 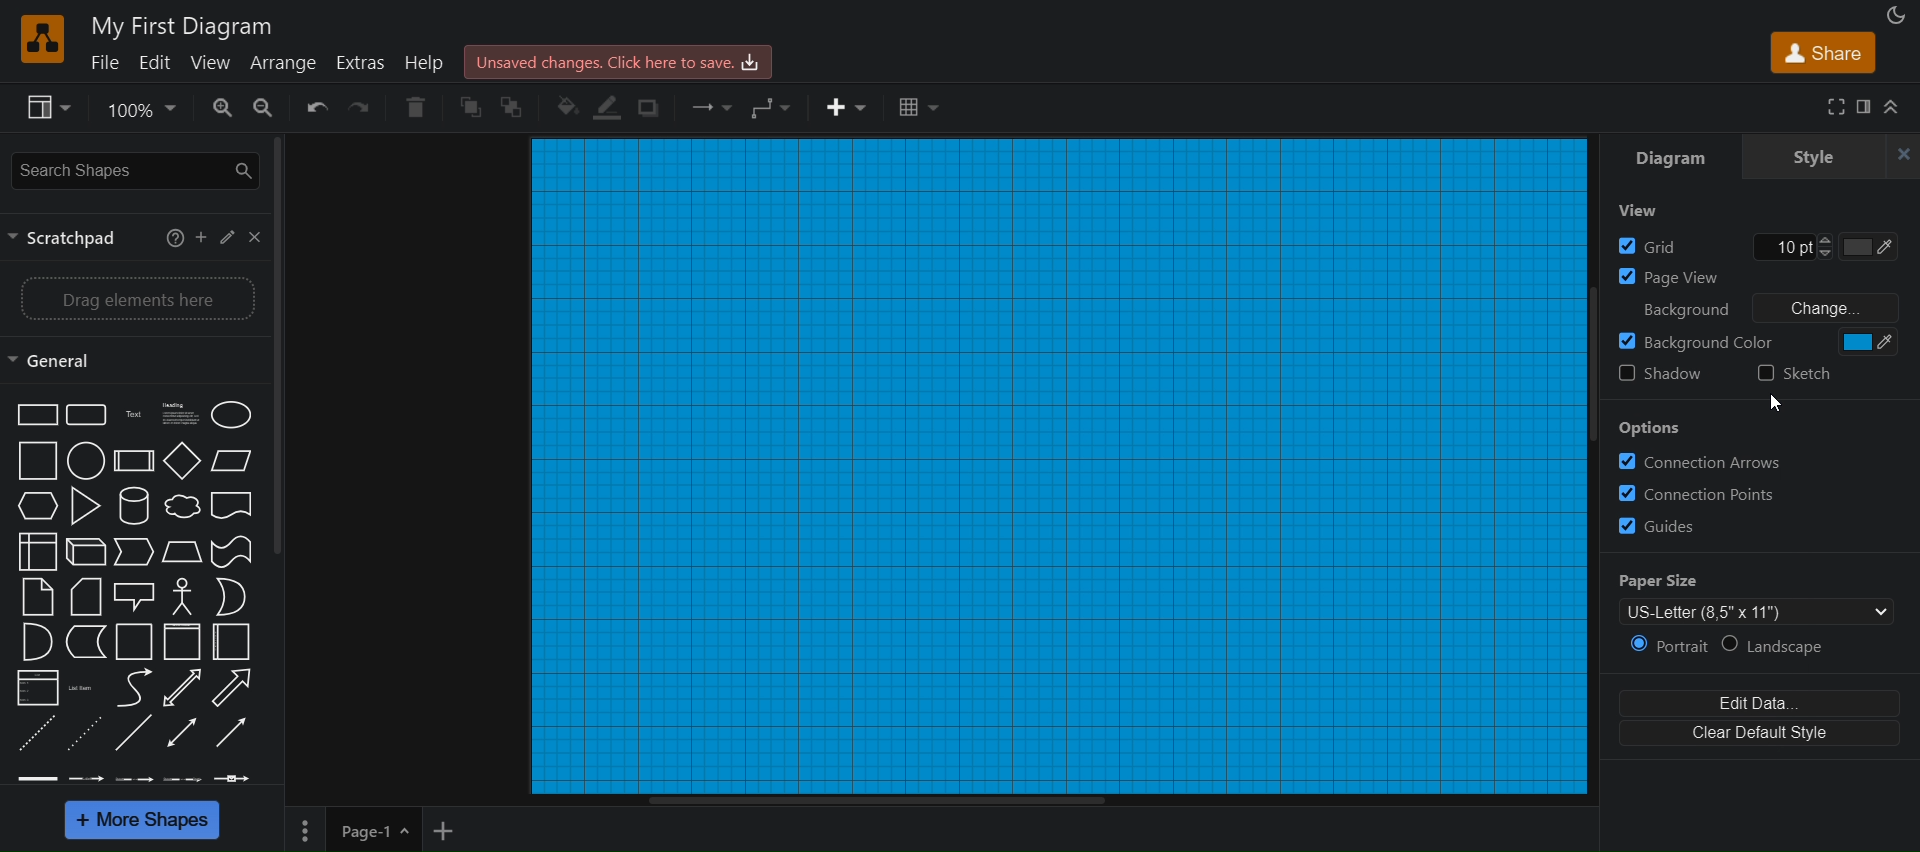 What do you see at coordinates (1780, 405) in the screenshot?
I see `cursor` at bounding box center [1780, 405].